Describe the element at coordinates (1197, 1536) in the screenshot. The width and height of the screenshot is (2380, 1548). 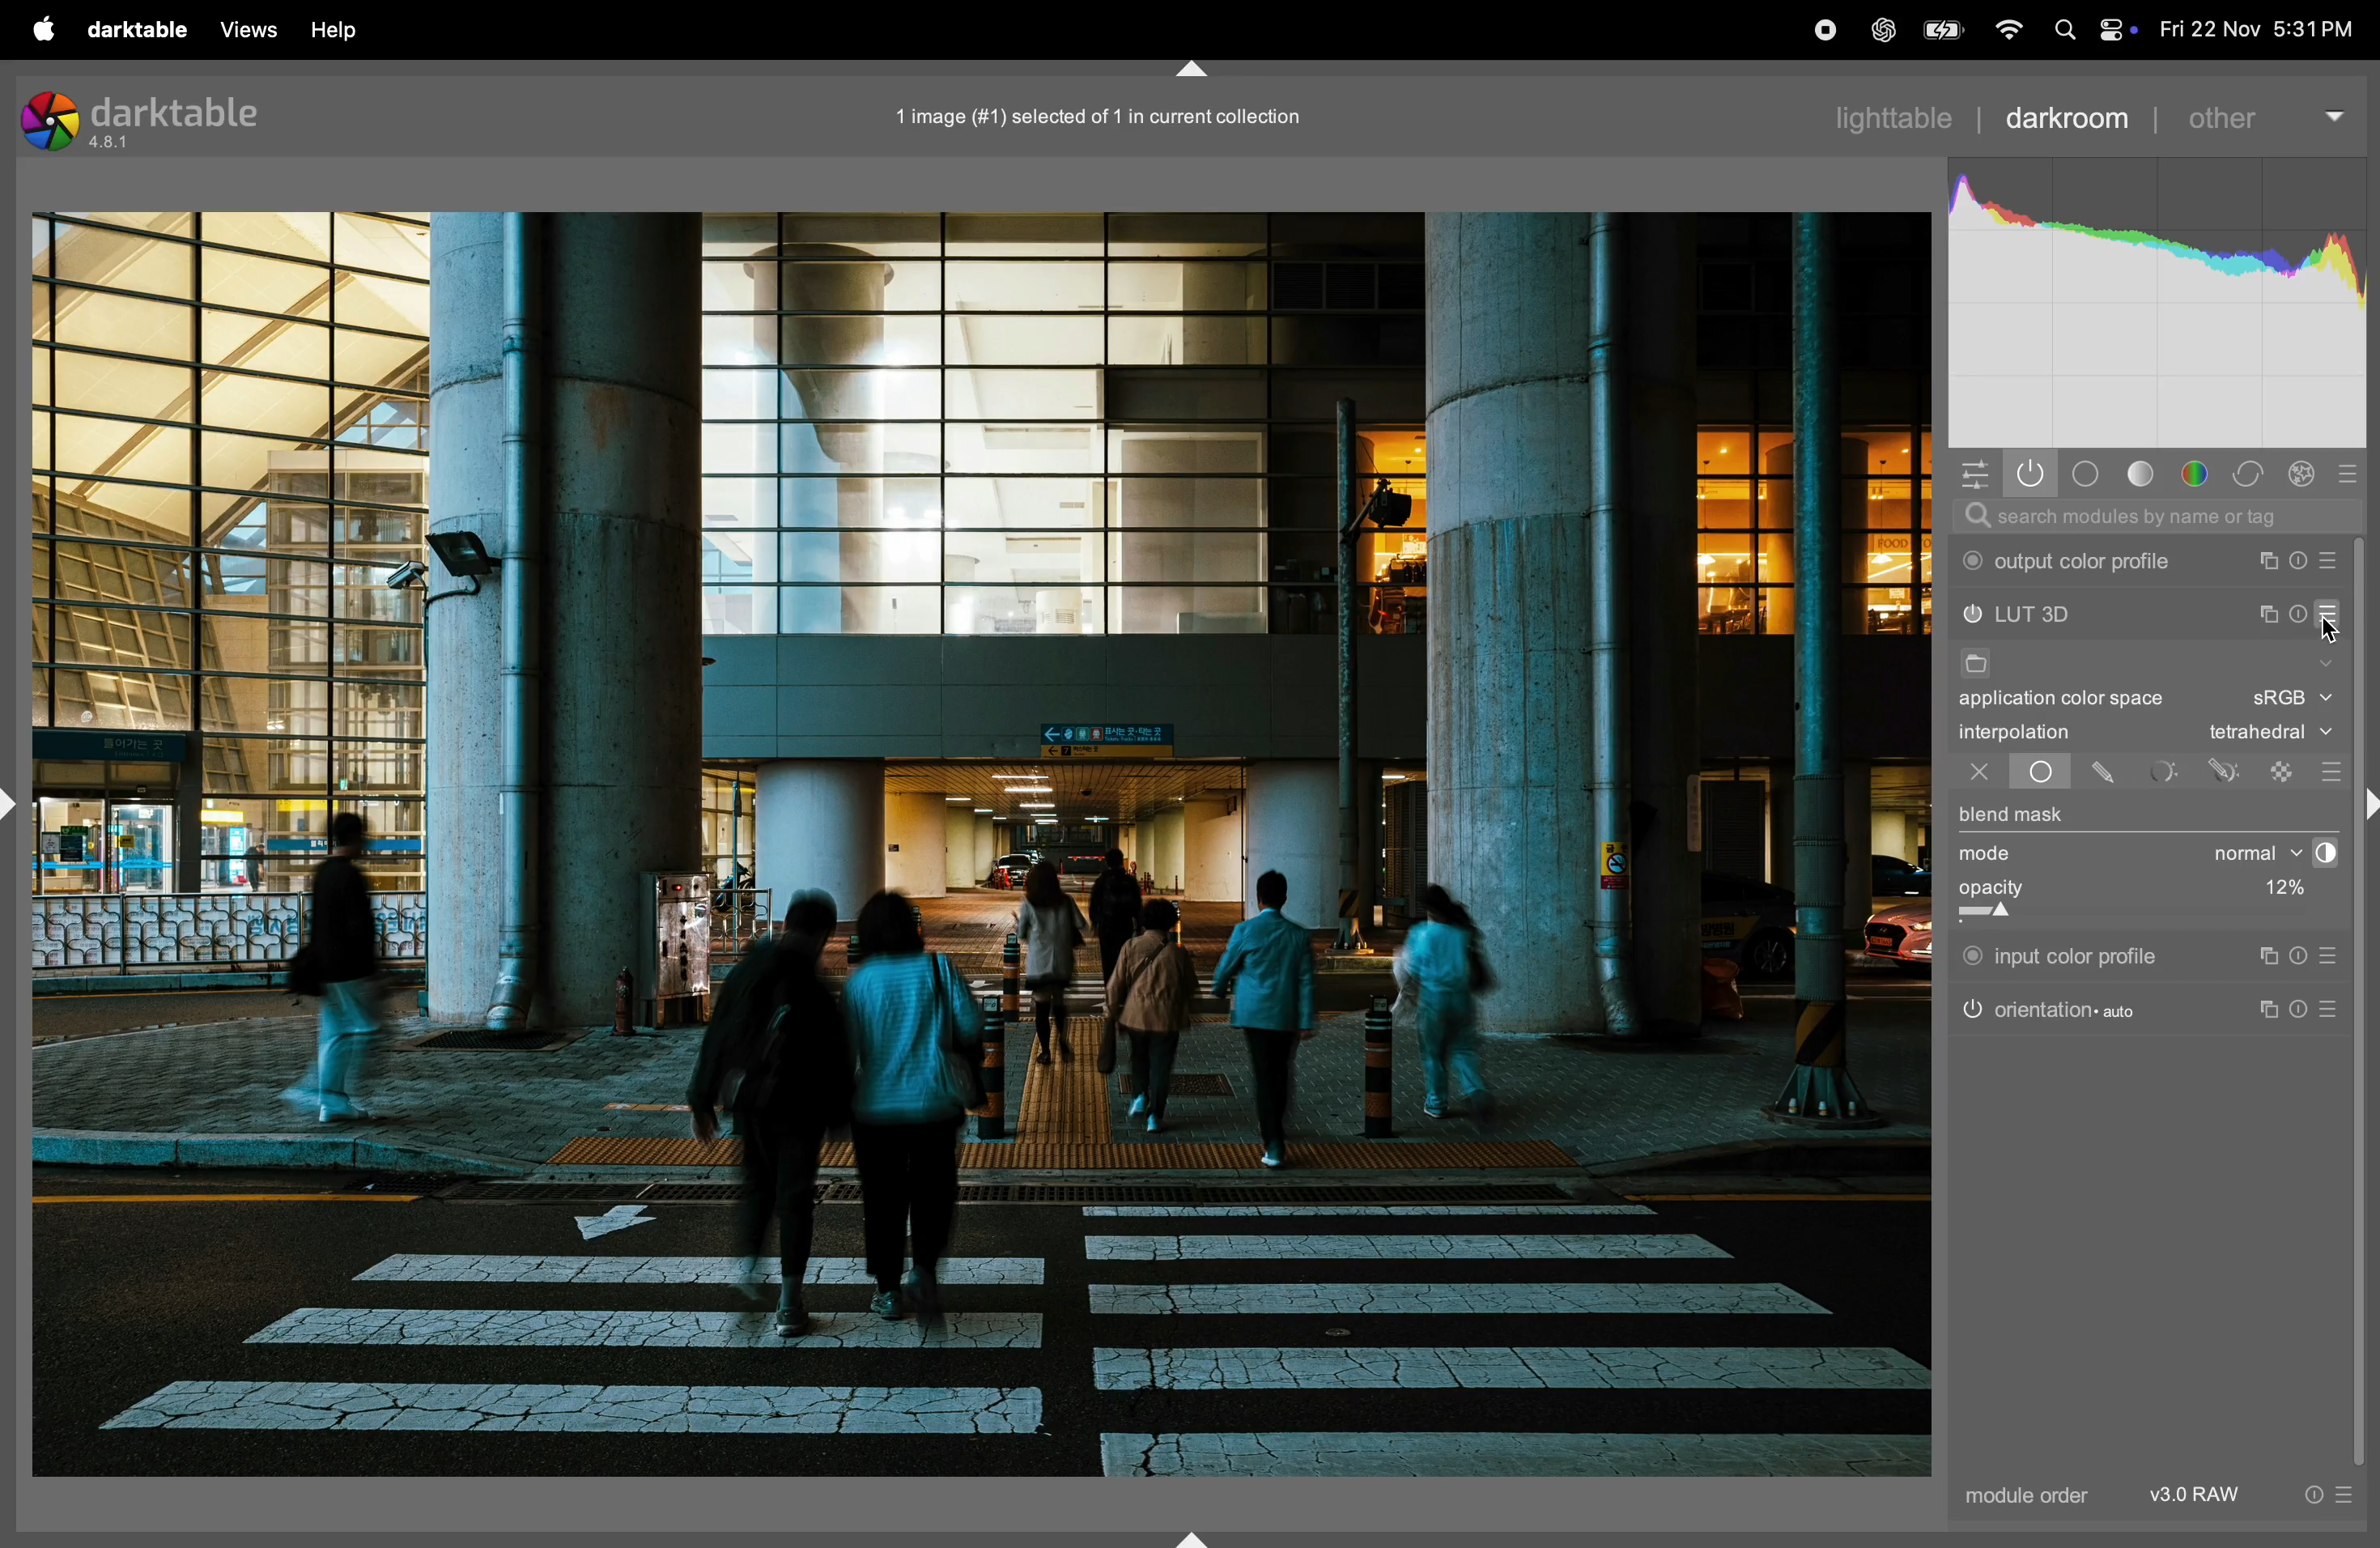
I see `shift+ctrl+b` at that location.